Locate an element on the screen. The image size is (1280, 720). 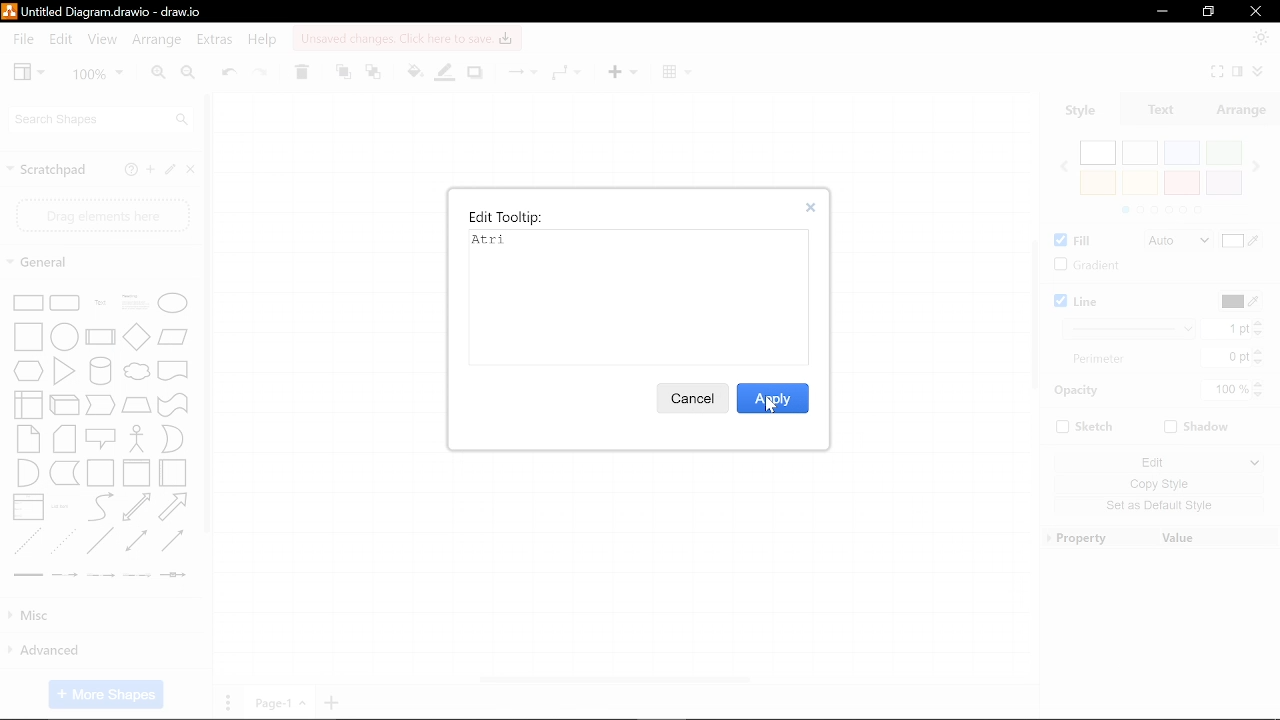
Cancel is located at coordinates (693, 398).